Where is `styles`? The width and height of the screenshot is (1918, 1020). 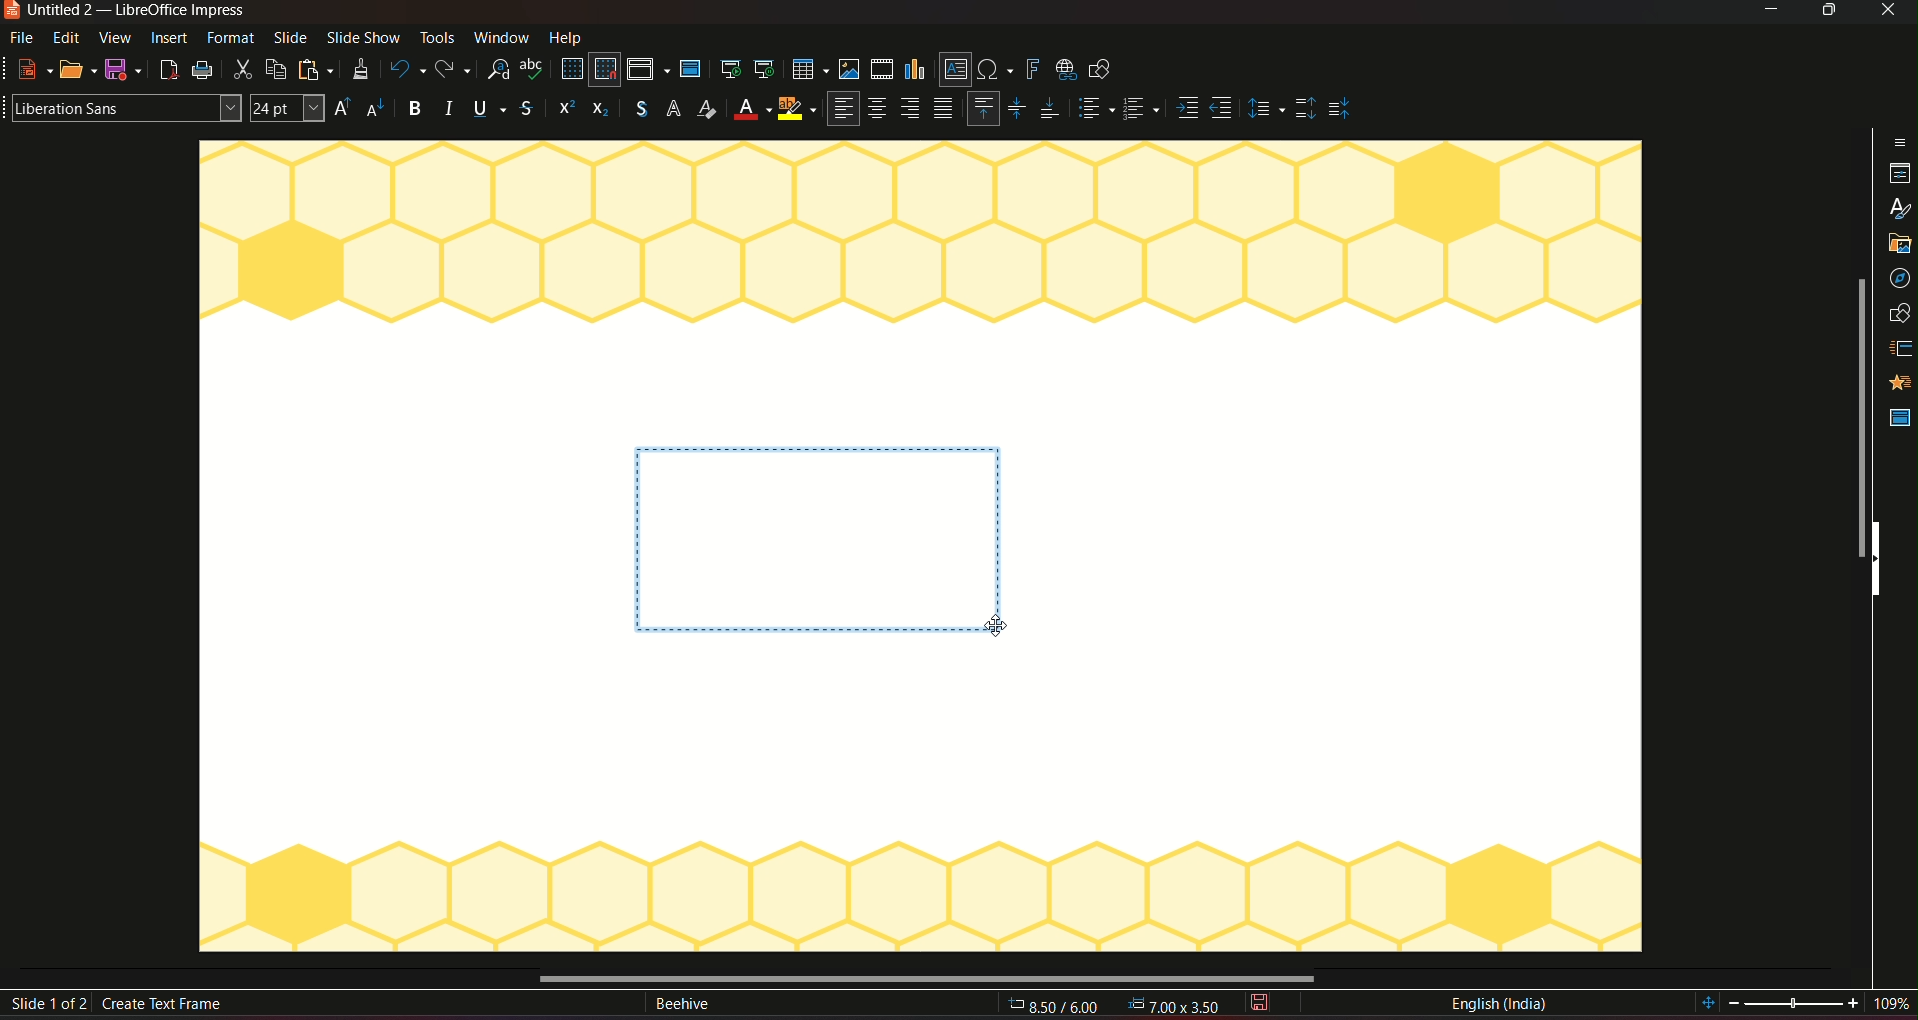 styles is located at coordinates (1898, 170).